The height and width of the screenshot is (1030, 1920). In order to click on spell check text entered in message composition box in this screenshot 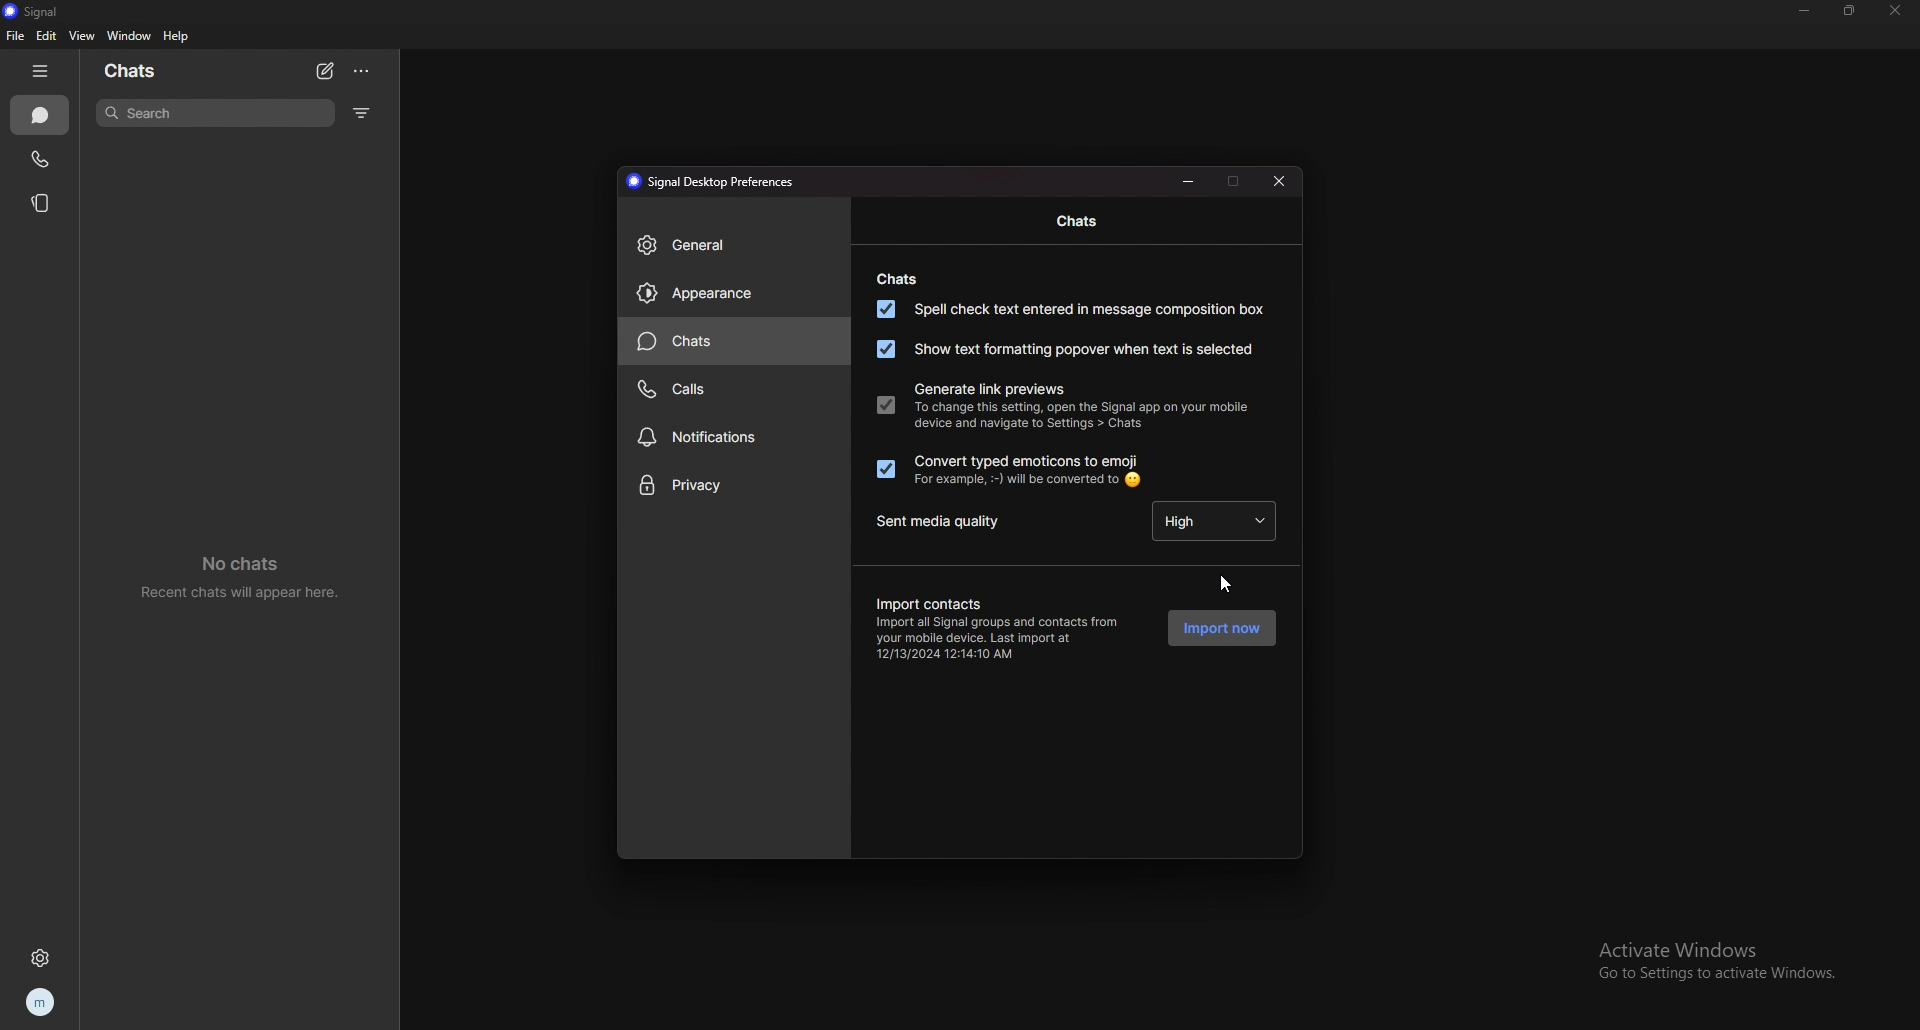, I will do `click(1069, 308)`.